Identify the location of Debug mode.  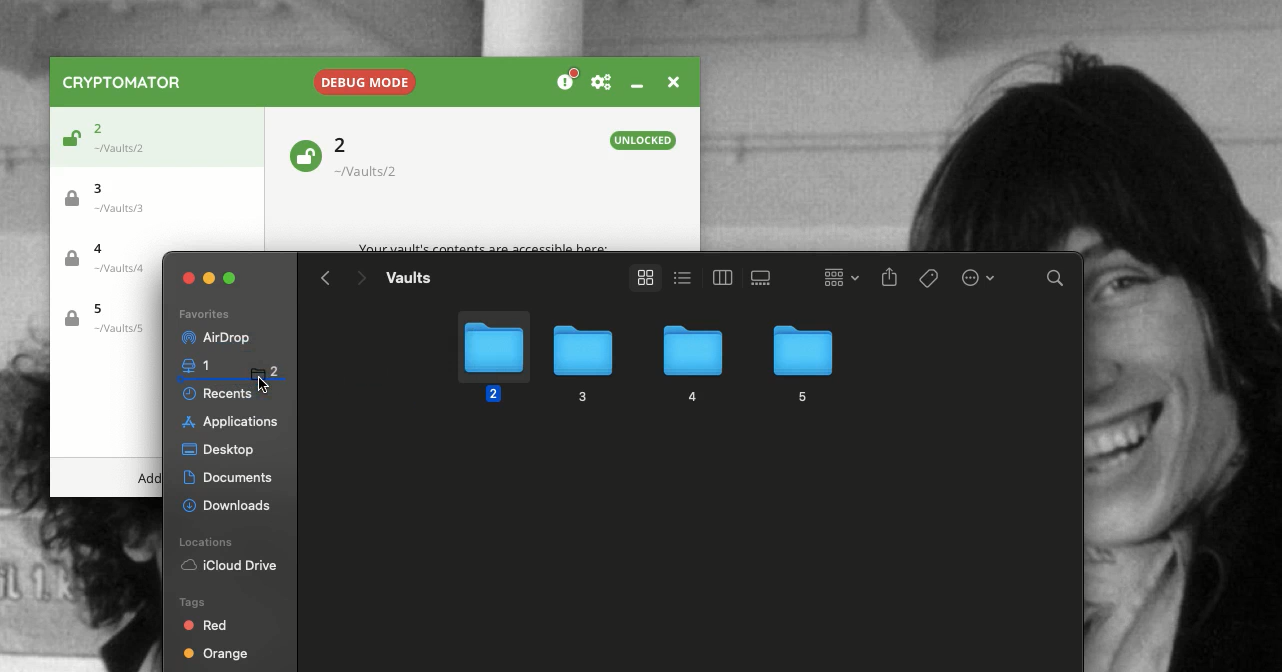
(362, 78).